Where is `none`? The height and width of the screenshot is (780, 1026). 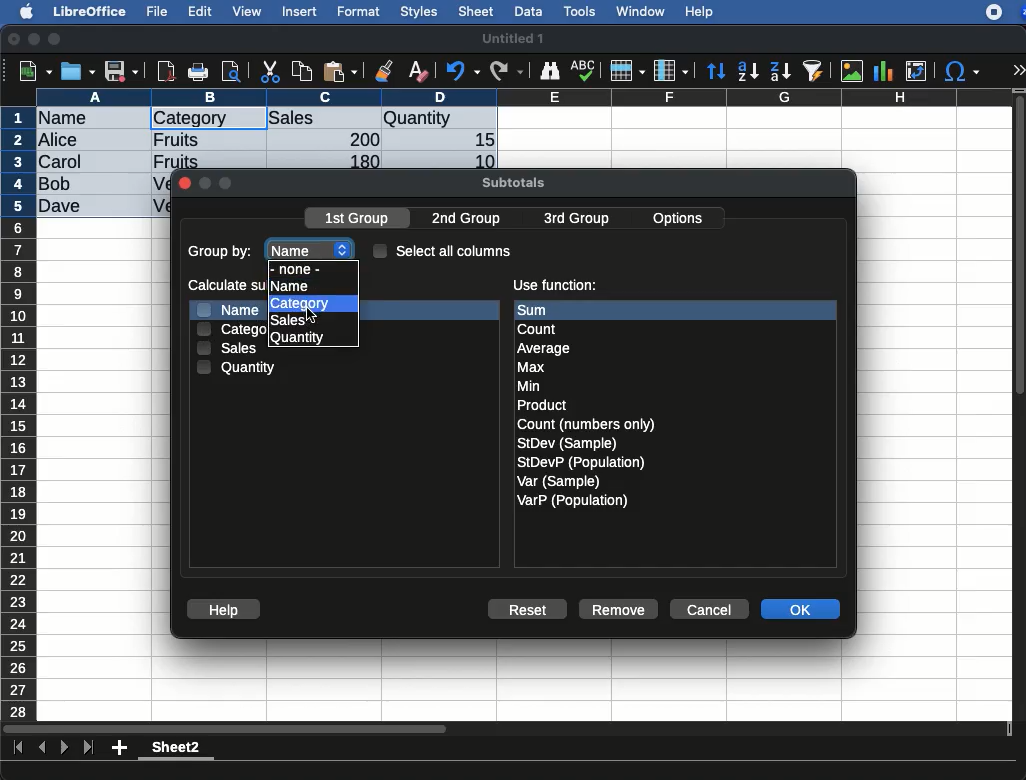
none is located at coordinates (303, 268).